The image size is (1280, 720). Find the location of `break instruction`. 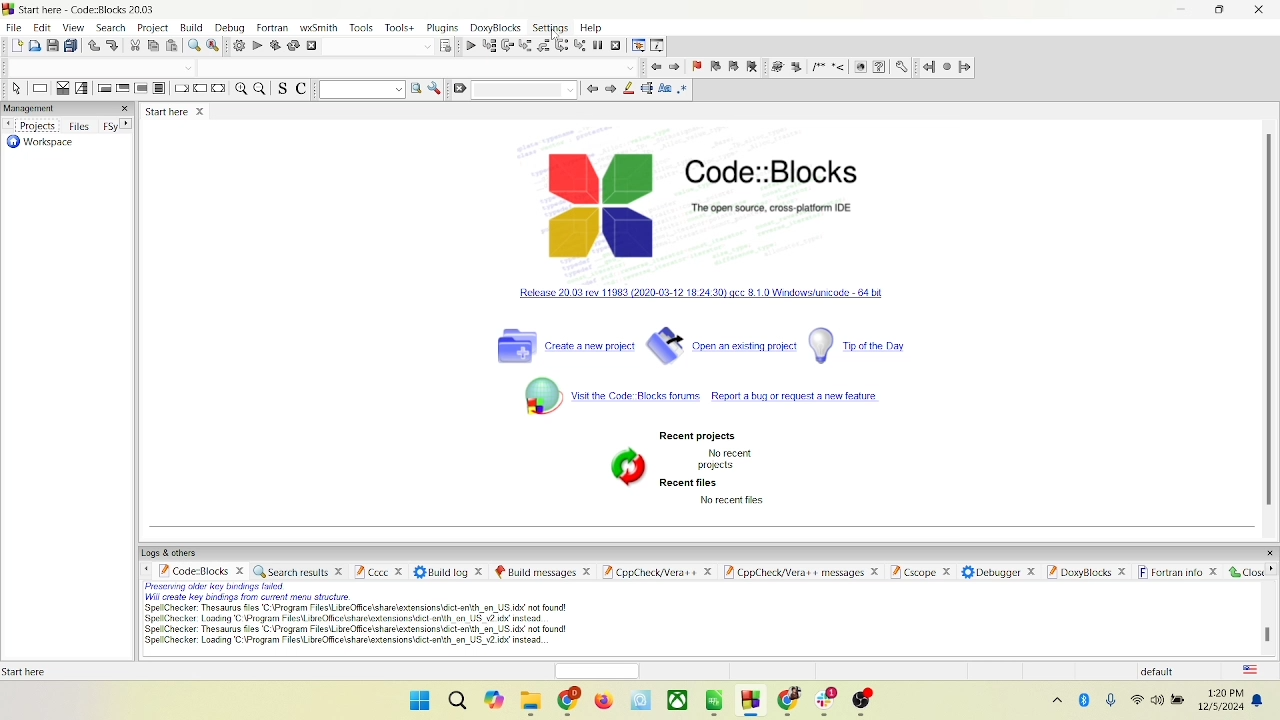

break instruction is located at coordinates (180, 88).